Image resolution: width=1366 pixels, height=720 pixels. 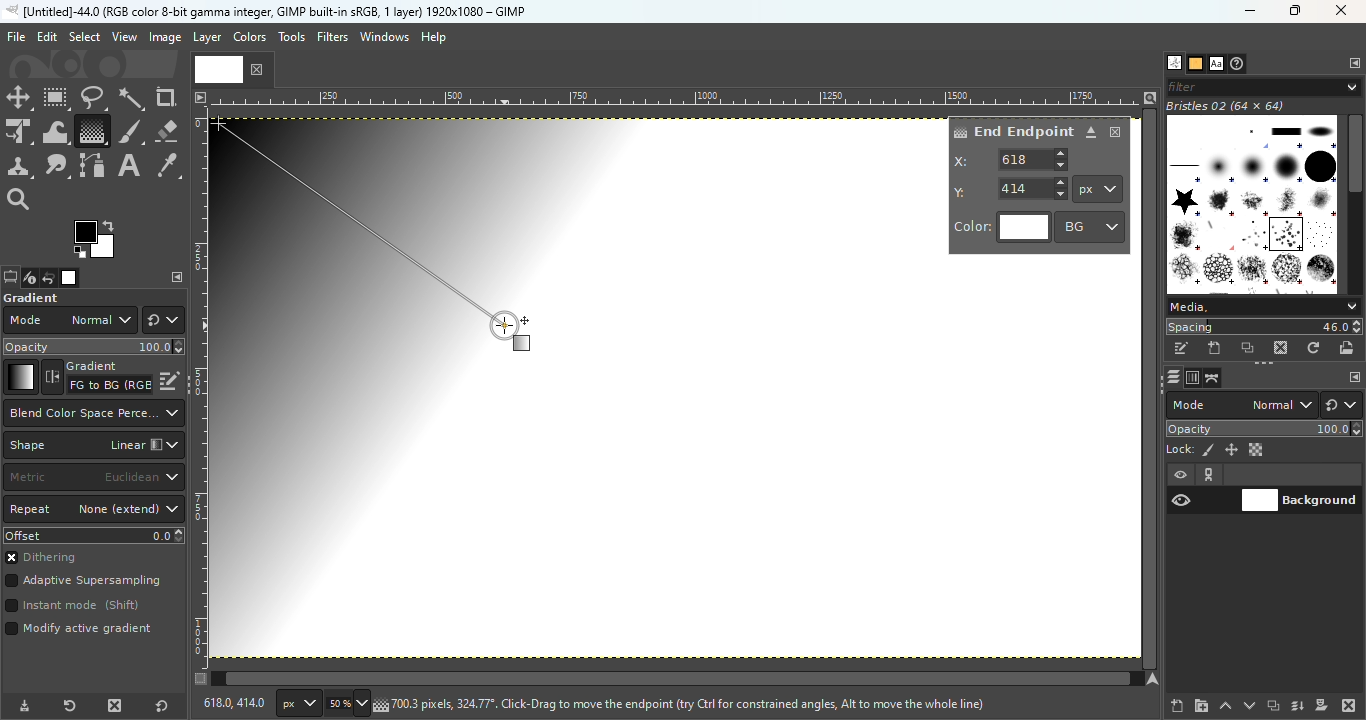 I want to click on Mode, so click(x=69, y=320).